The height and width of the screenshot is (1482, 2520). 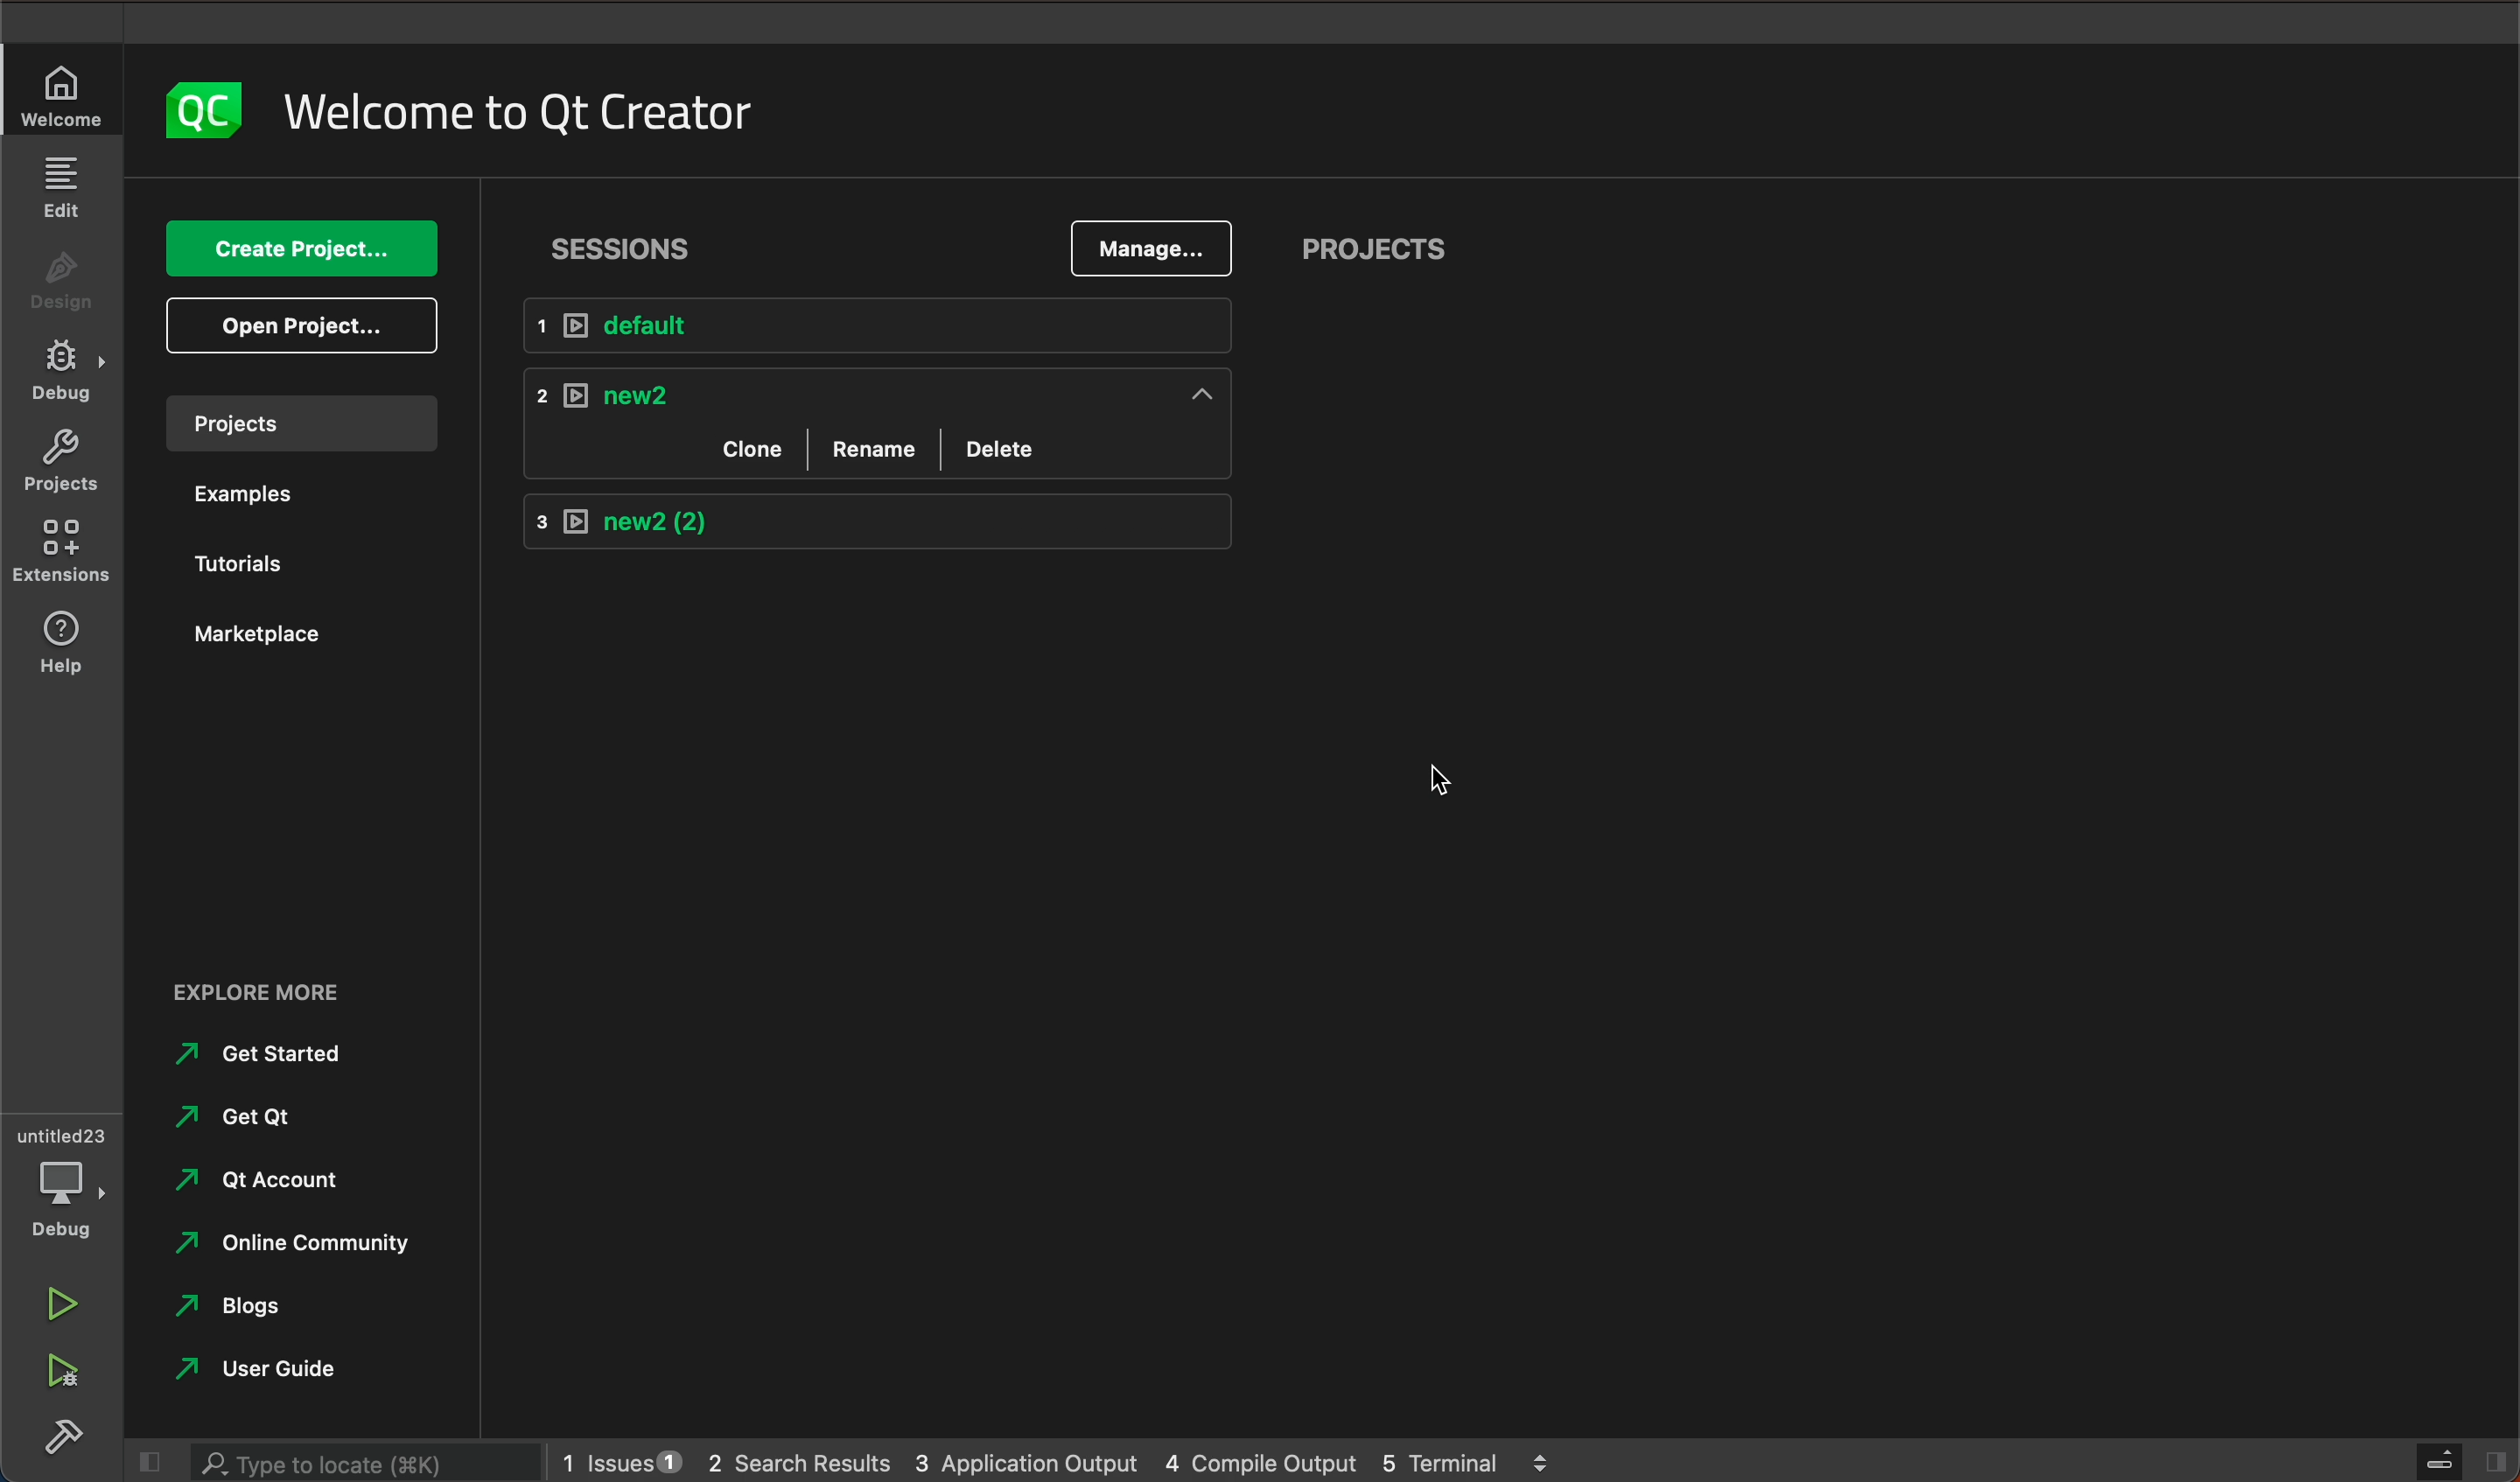 I want to click on run, so click(x=62, y=1303).